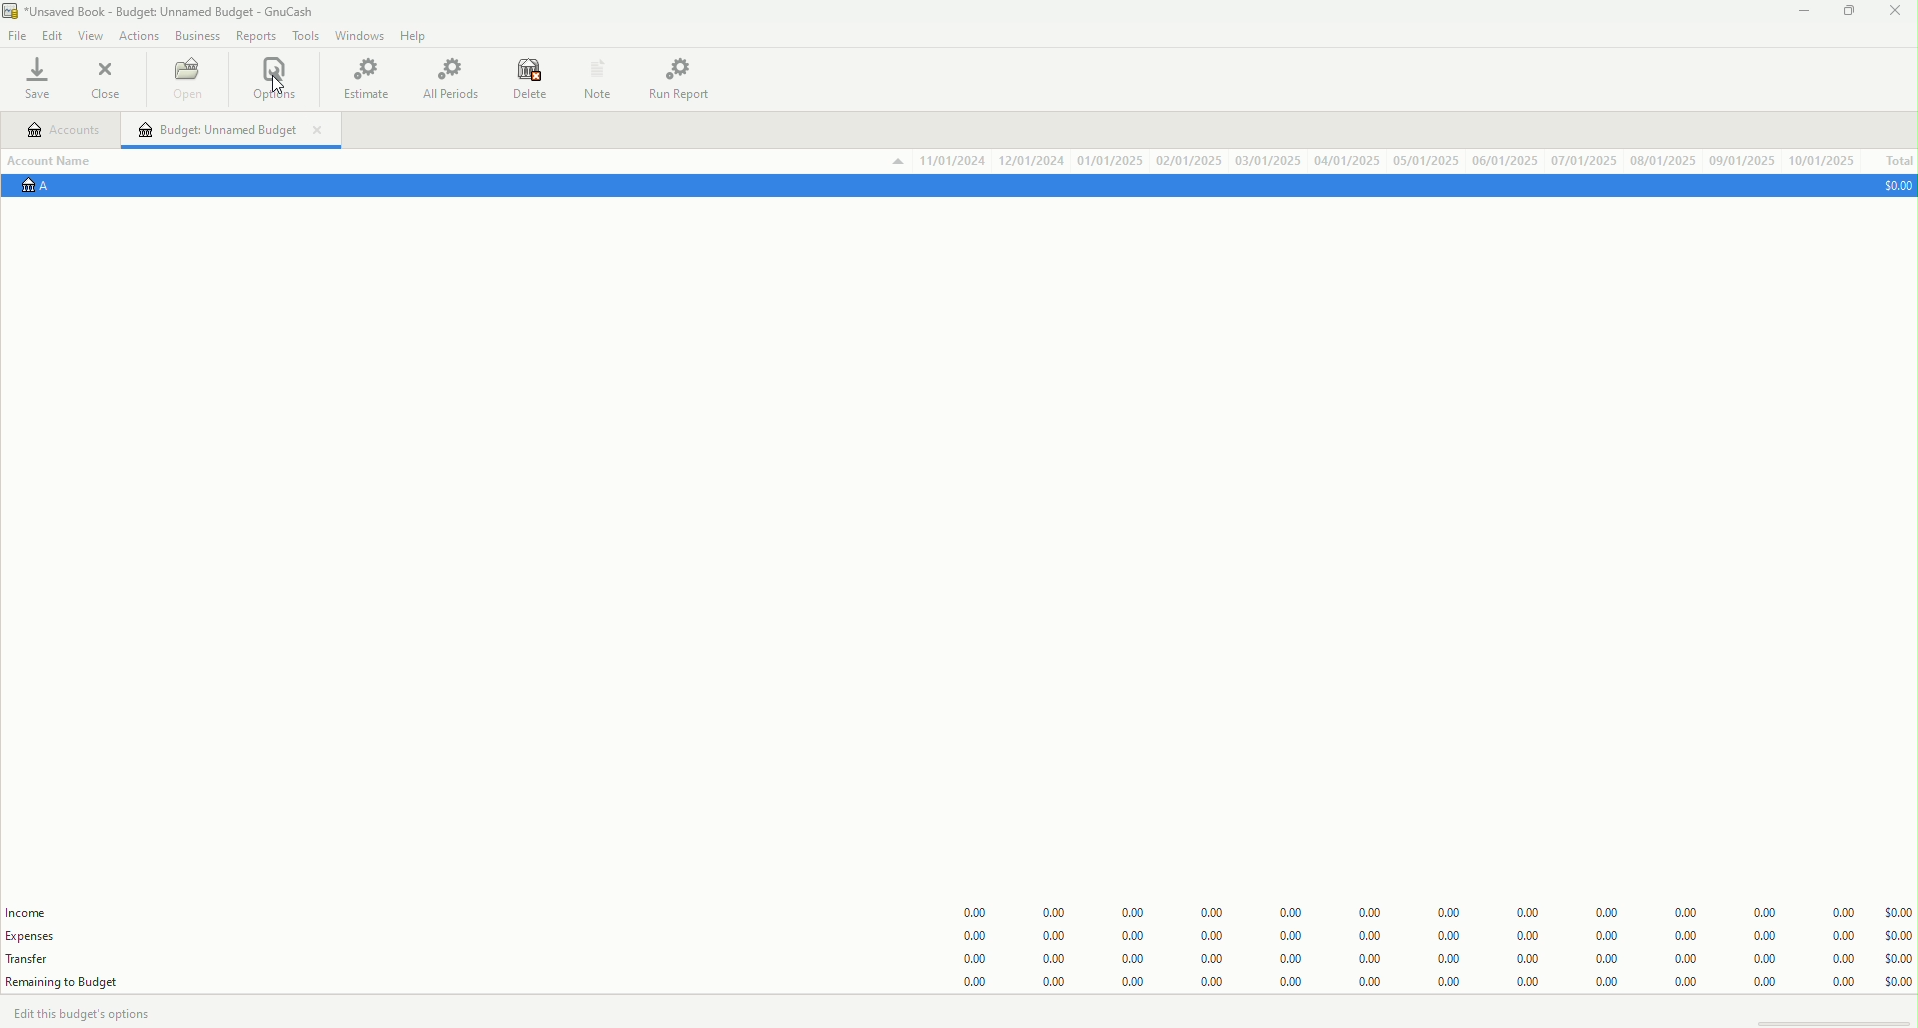  Describe the element at coordinates (359, 38) in the screenshot. I see `Windows` at that location.